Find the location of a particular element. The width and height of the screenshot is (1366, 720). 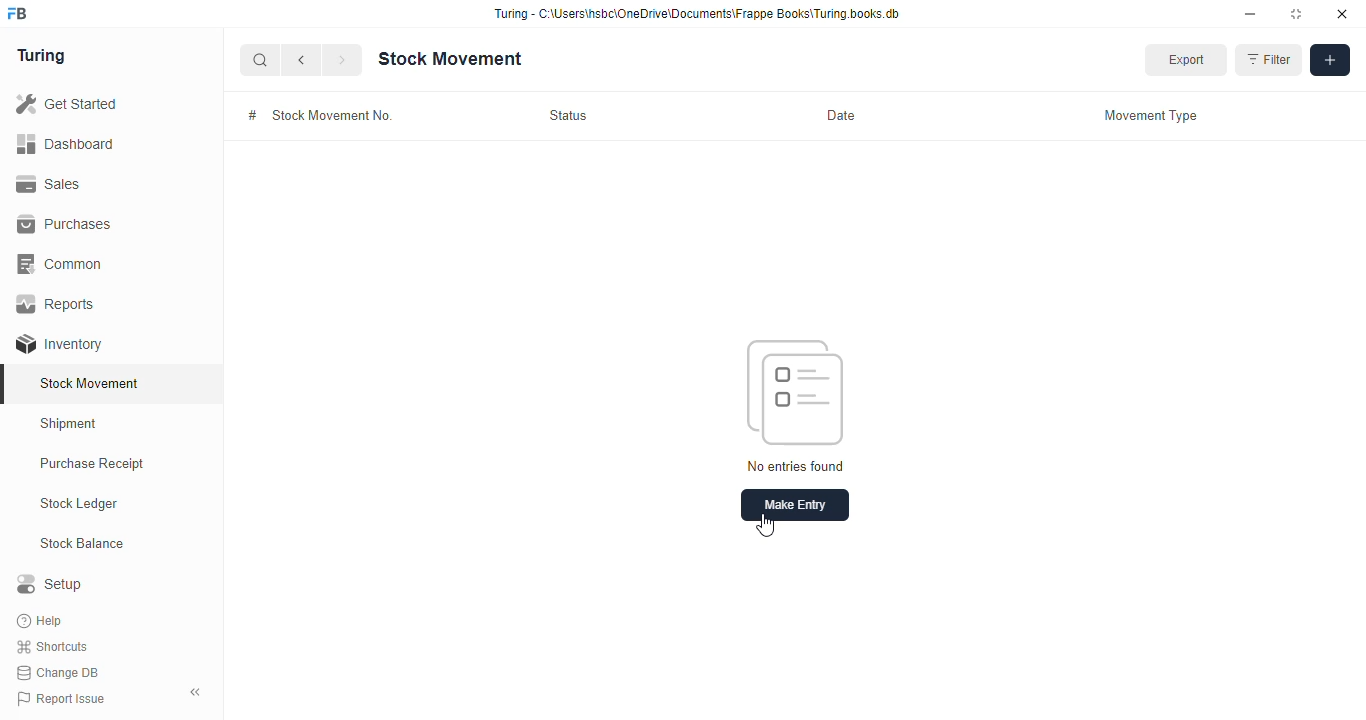

shipment is located at coordinates (69, 424).